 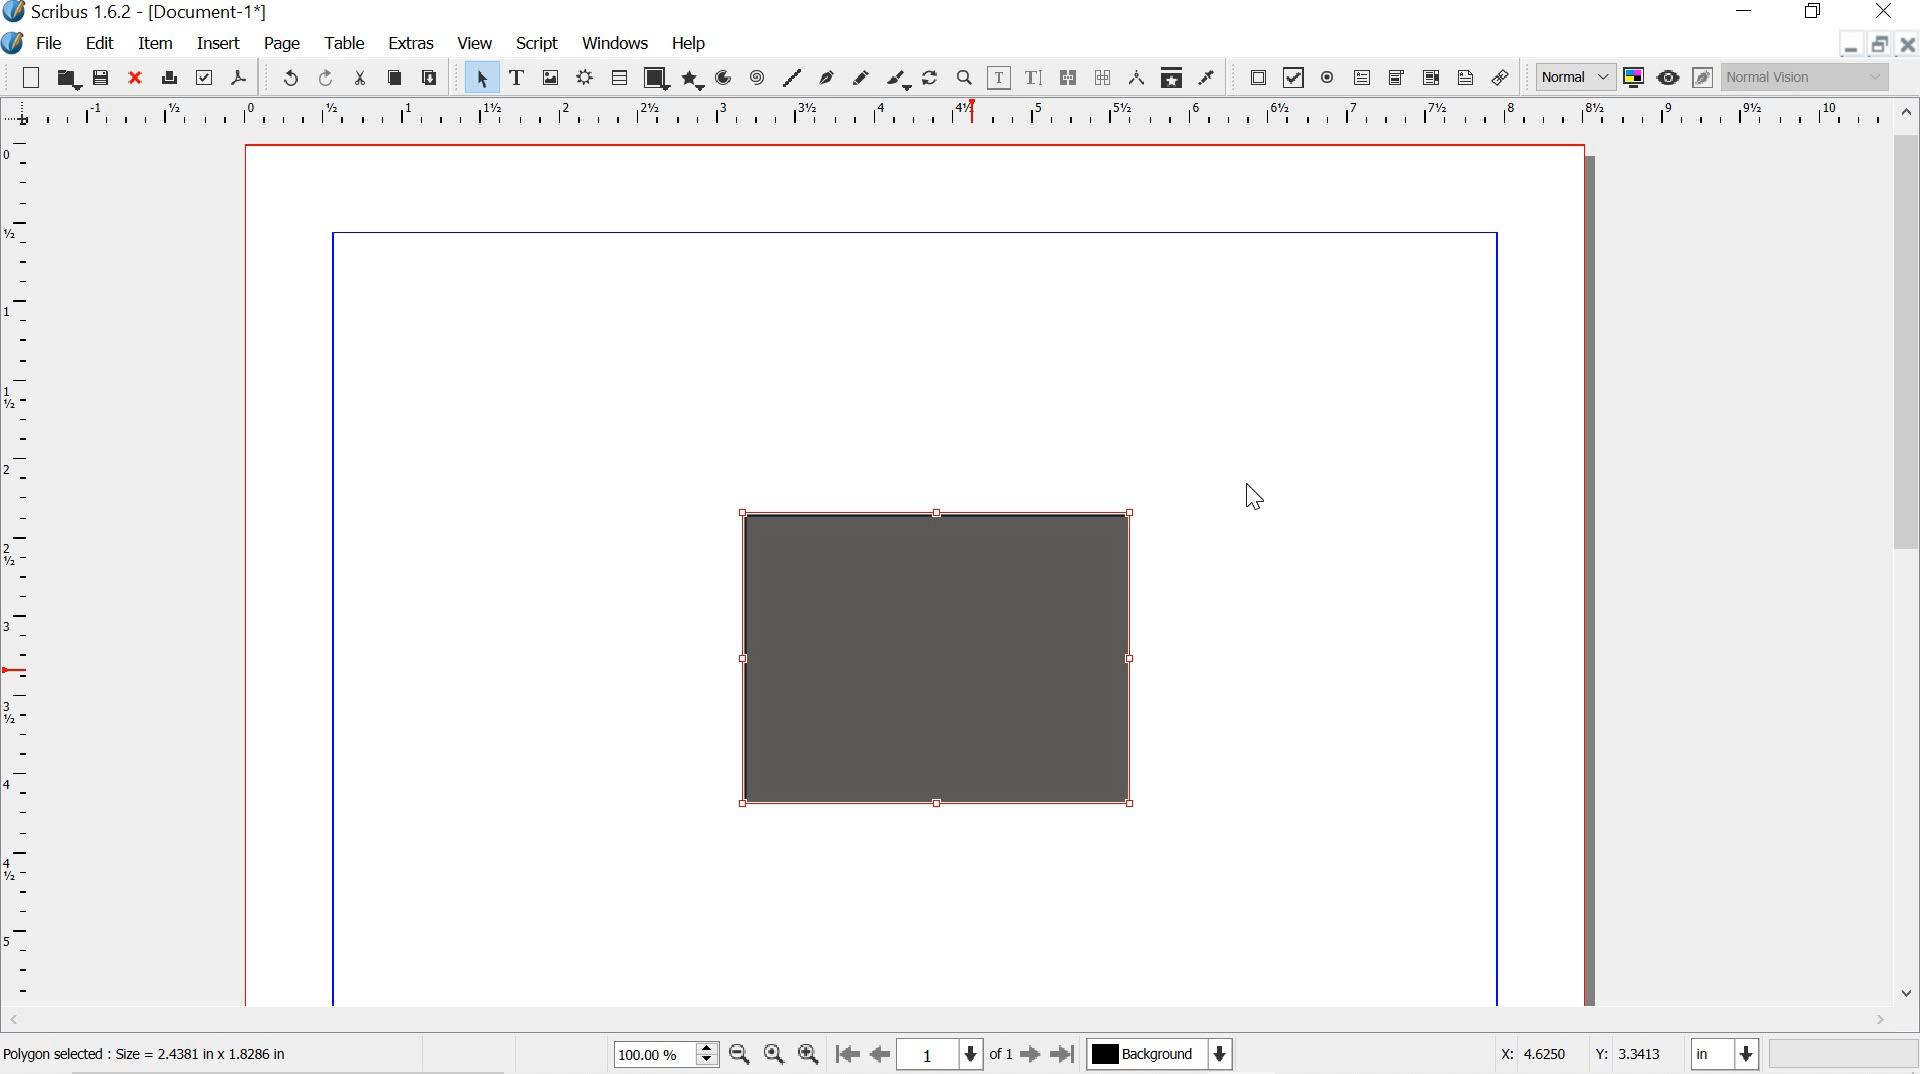 I want to click on zoom in, so click(x=806, y=1057).